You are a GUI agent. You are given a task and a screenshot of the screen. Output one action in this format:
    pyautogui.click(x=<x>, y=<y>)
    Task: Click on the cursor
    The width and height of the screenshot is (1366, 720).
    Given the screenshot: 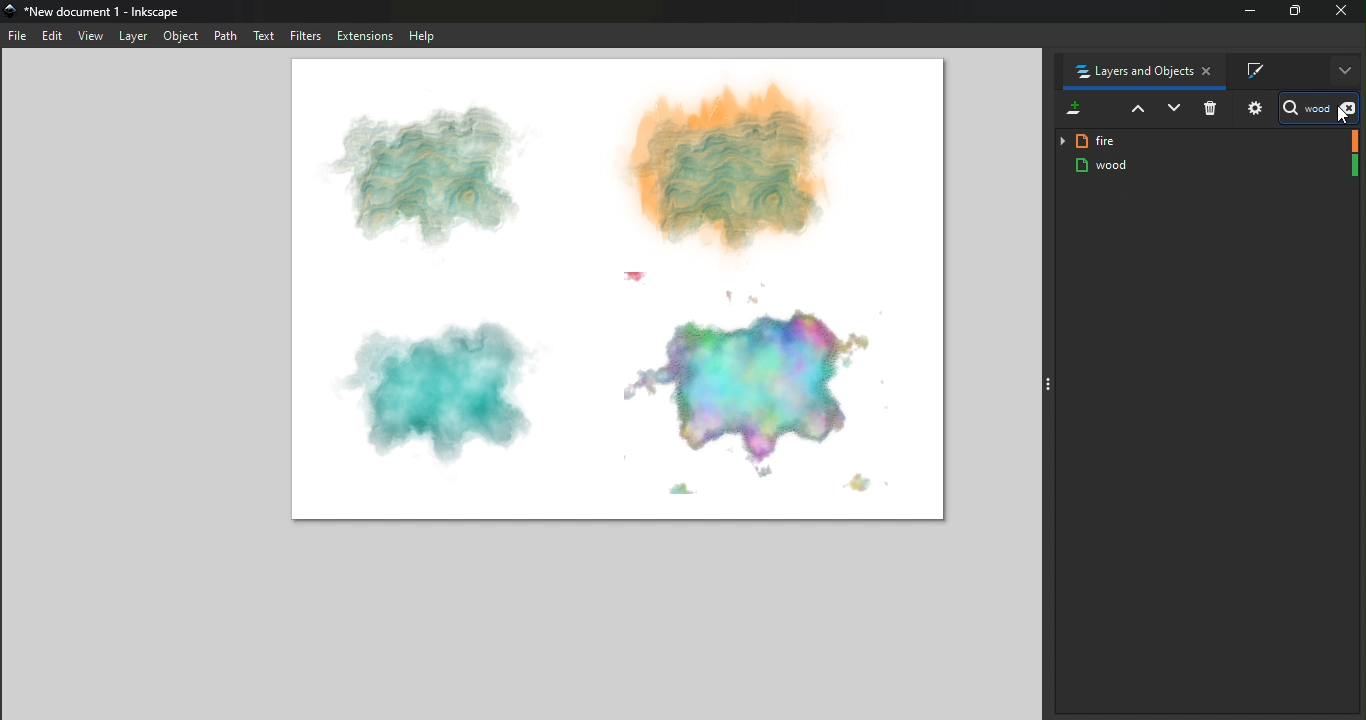 What is the action you would take?
    pyautogui.click(x=1344, y=113)
    